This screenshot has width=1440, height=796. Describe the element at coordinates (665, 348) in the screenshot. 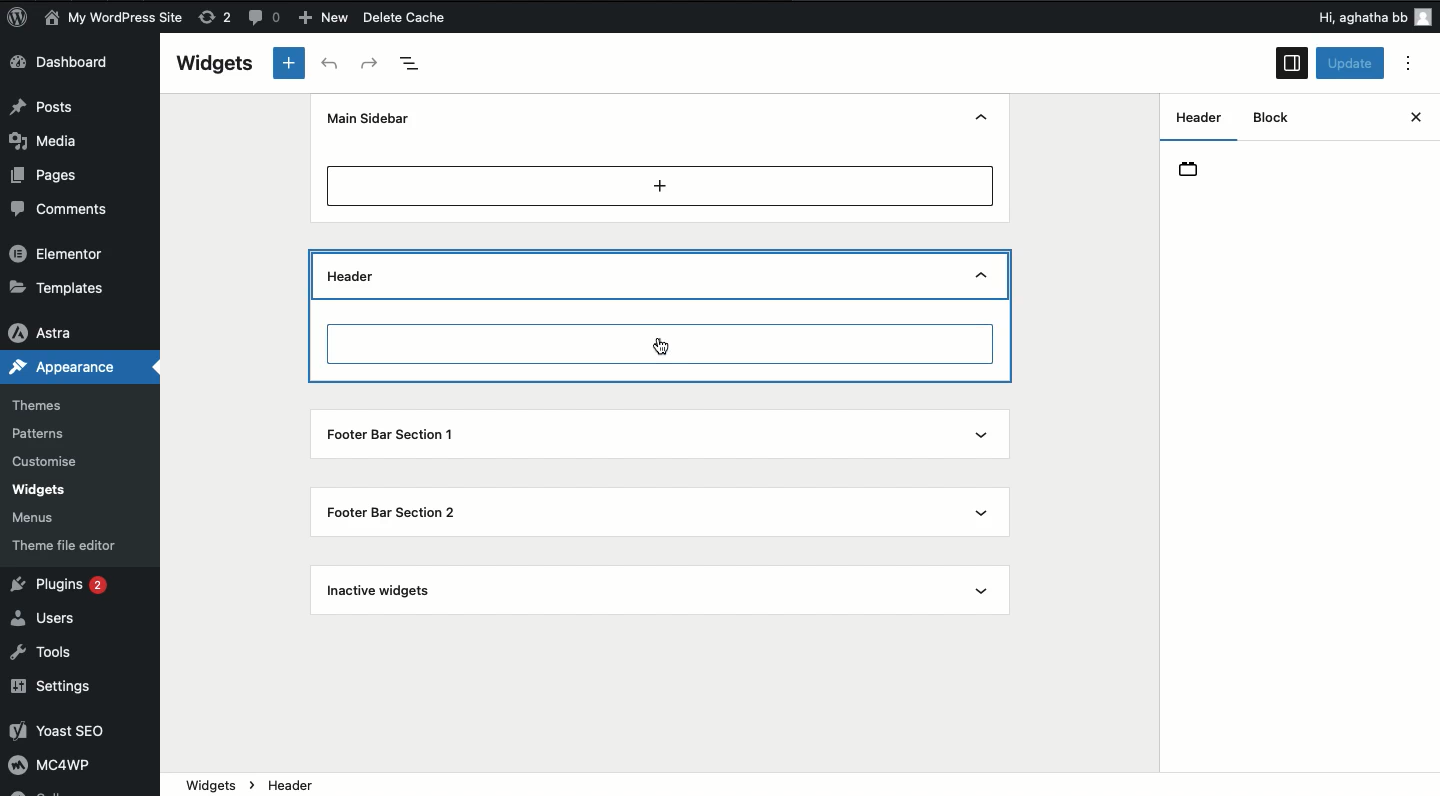

I see `cursor` at that location.